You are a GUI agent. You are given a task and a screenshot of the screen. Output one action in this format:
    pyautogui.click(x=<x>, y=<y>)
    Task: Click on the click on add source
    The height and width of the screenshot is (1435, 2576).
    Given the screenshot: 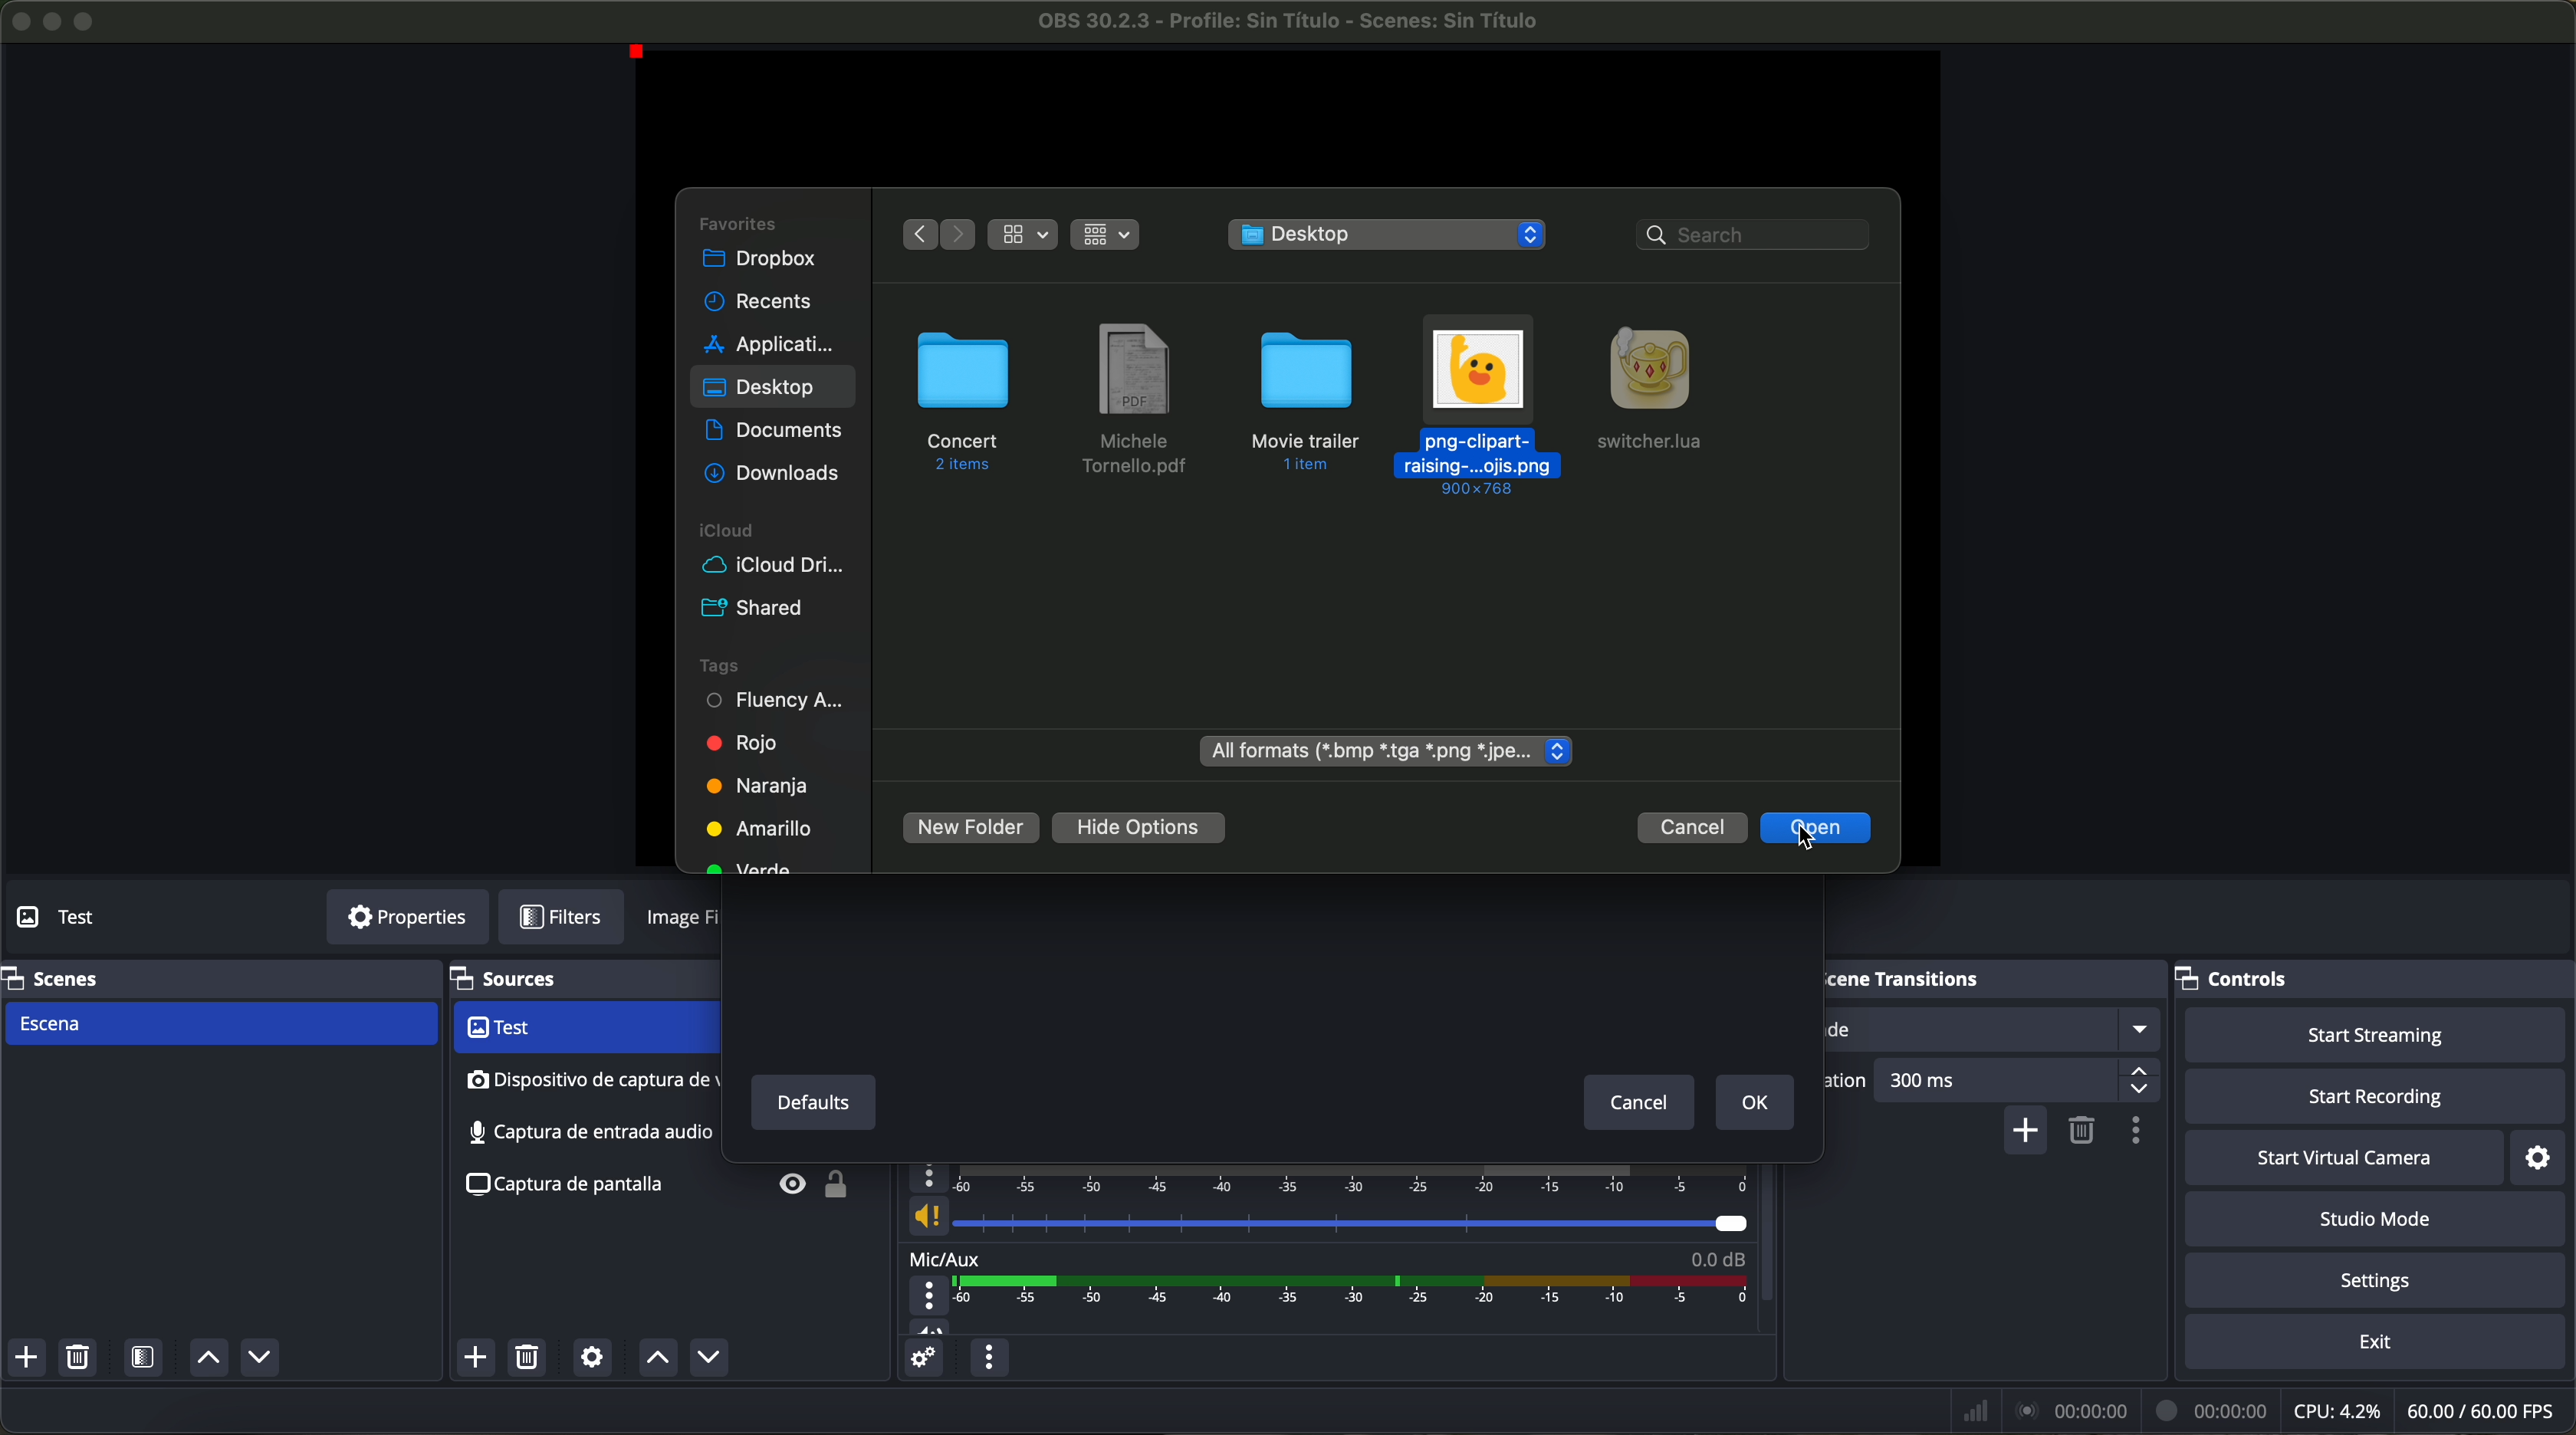 What is the action you would take?
    pyautogui.click(x=481, y=1359)
    